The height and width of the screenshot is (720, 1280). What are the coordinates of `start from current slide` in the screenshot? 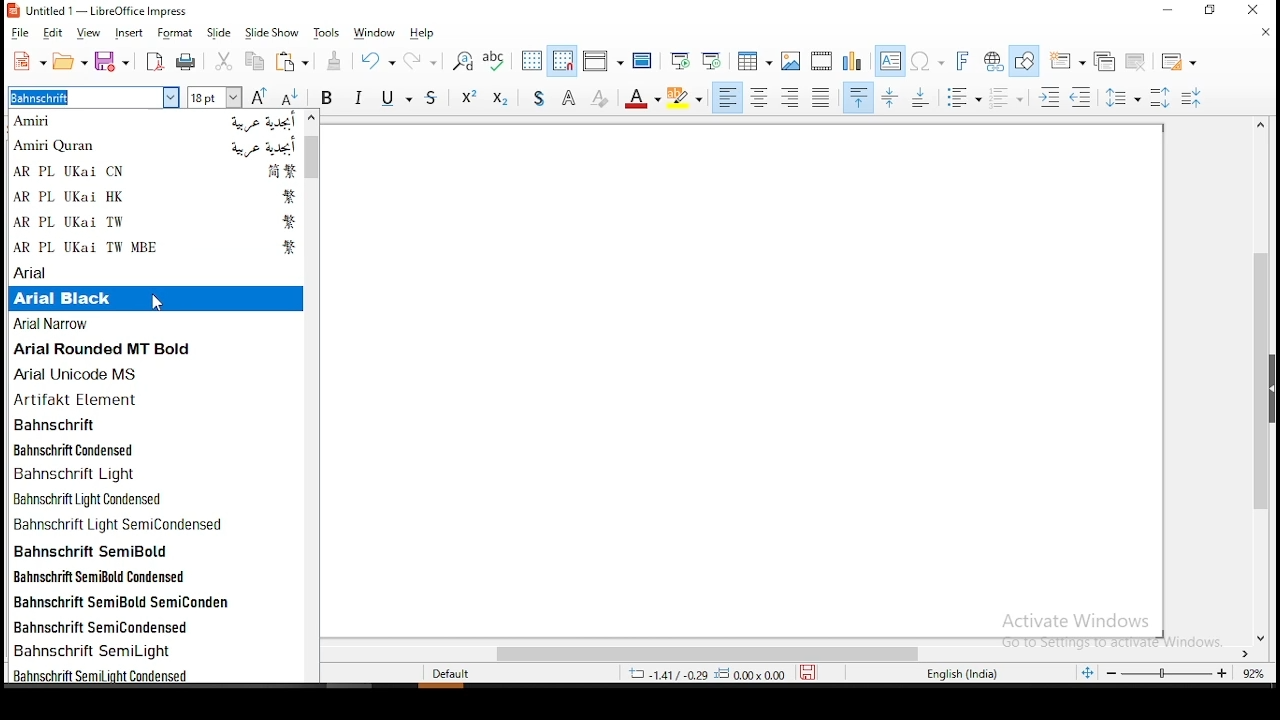 It's located at (714, 60).